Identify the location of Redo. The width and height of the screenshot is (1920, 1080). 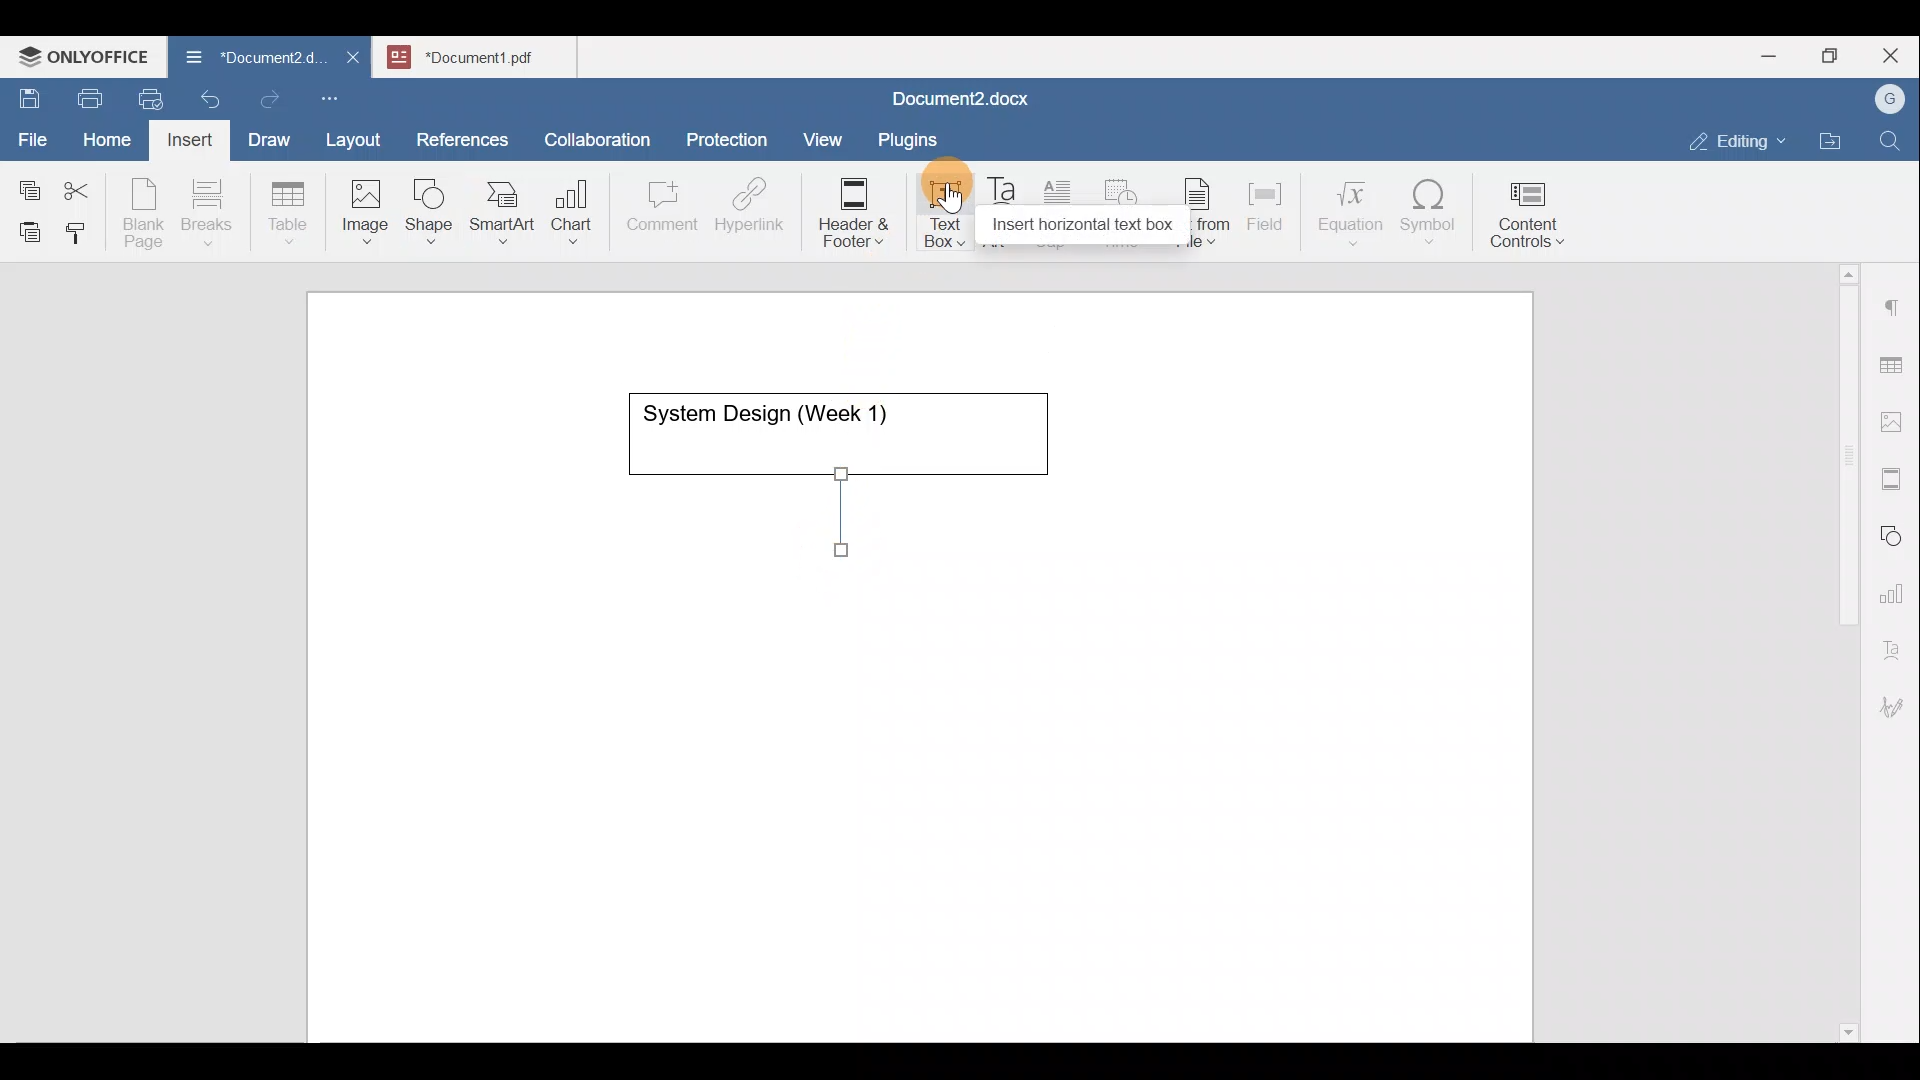
(269, 100).